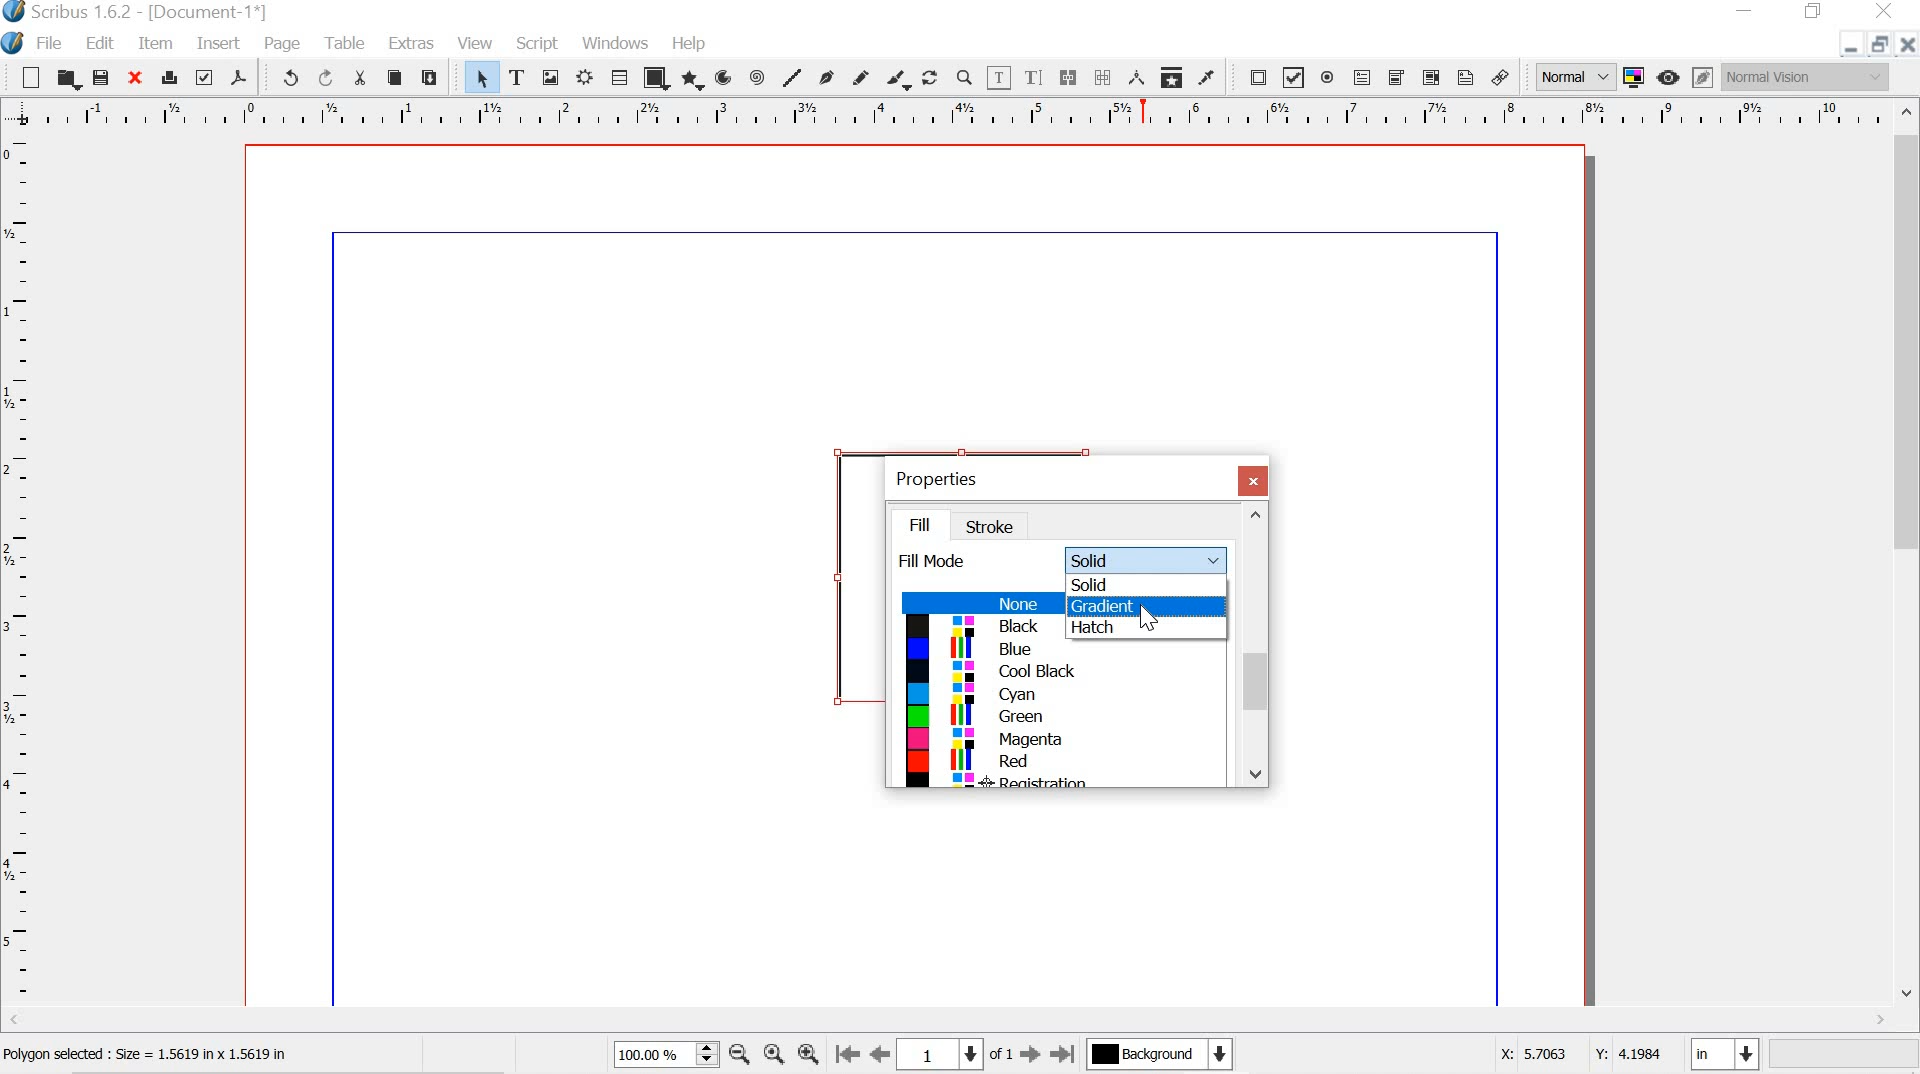 This screenshot has height=1074, width=1920. Describe the element at coordinates (1134, 78) in the screenshot. I see `measurements` at that location.